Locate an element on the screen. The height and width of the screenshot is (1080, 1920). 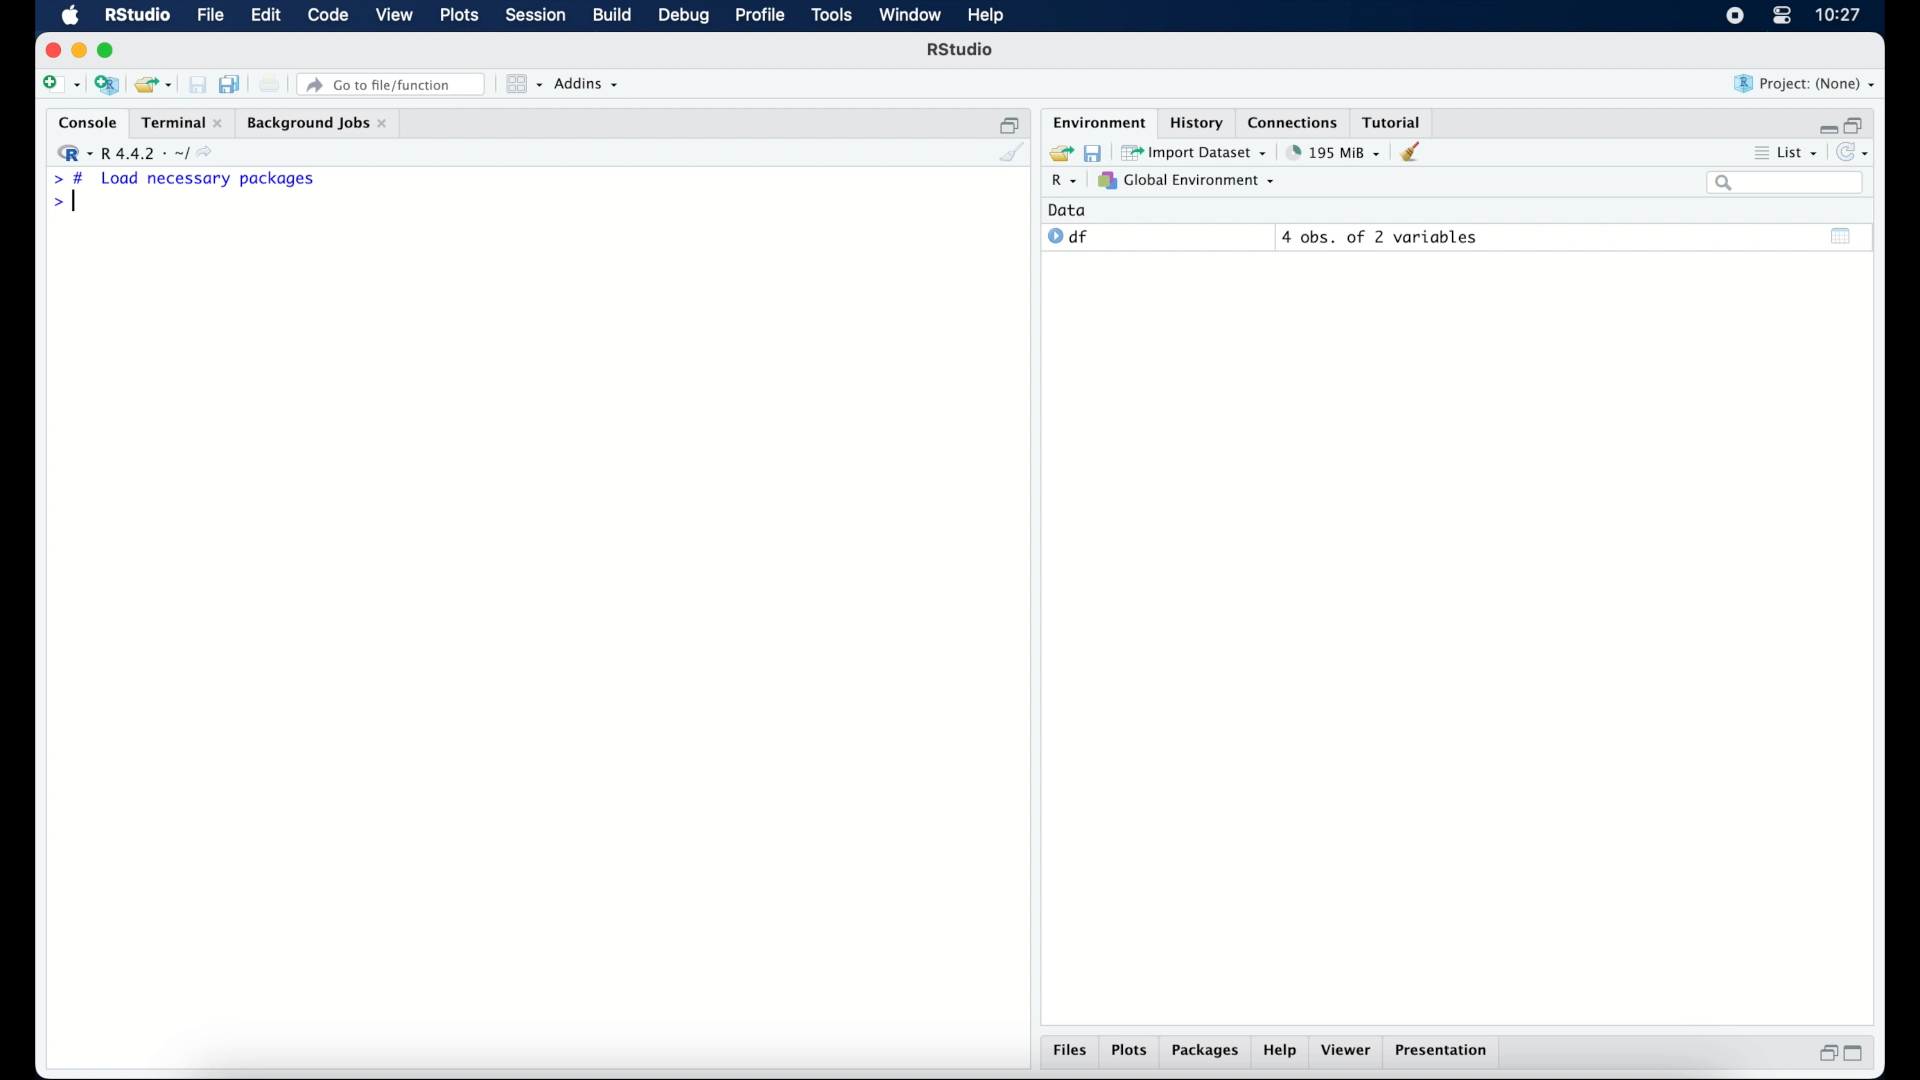
project (none) is located at coordinates (1806, 84).